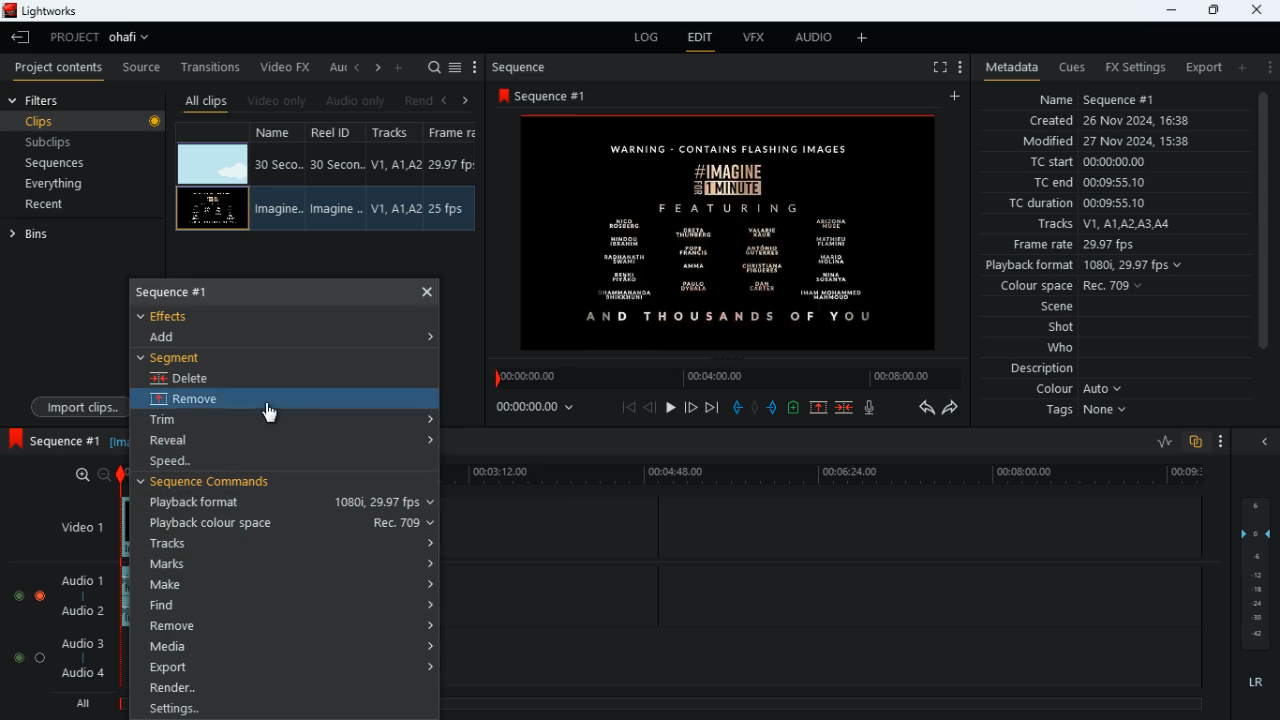 This screenshot has height=720, width=1280. Describe the element at coordinates (290, 628) in the screenshot. I see `remove` at that location.